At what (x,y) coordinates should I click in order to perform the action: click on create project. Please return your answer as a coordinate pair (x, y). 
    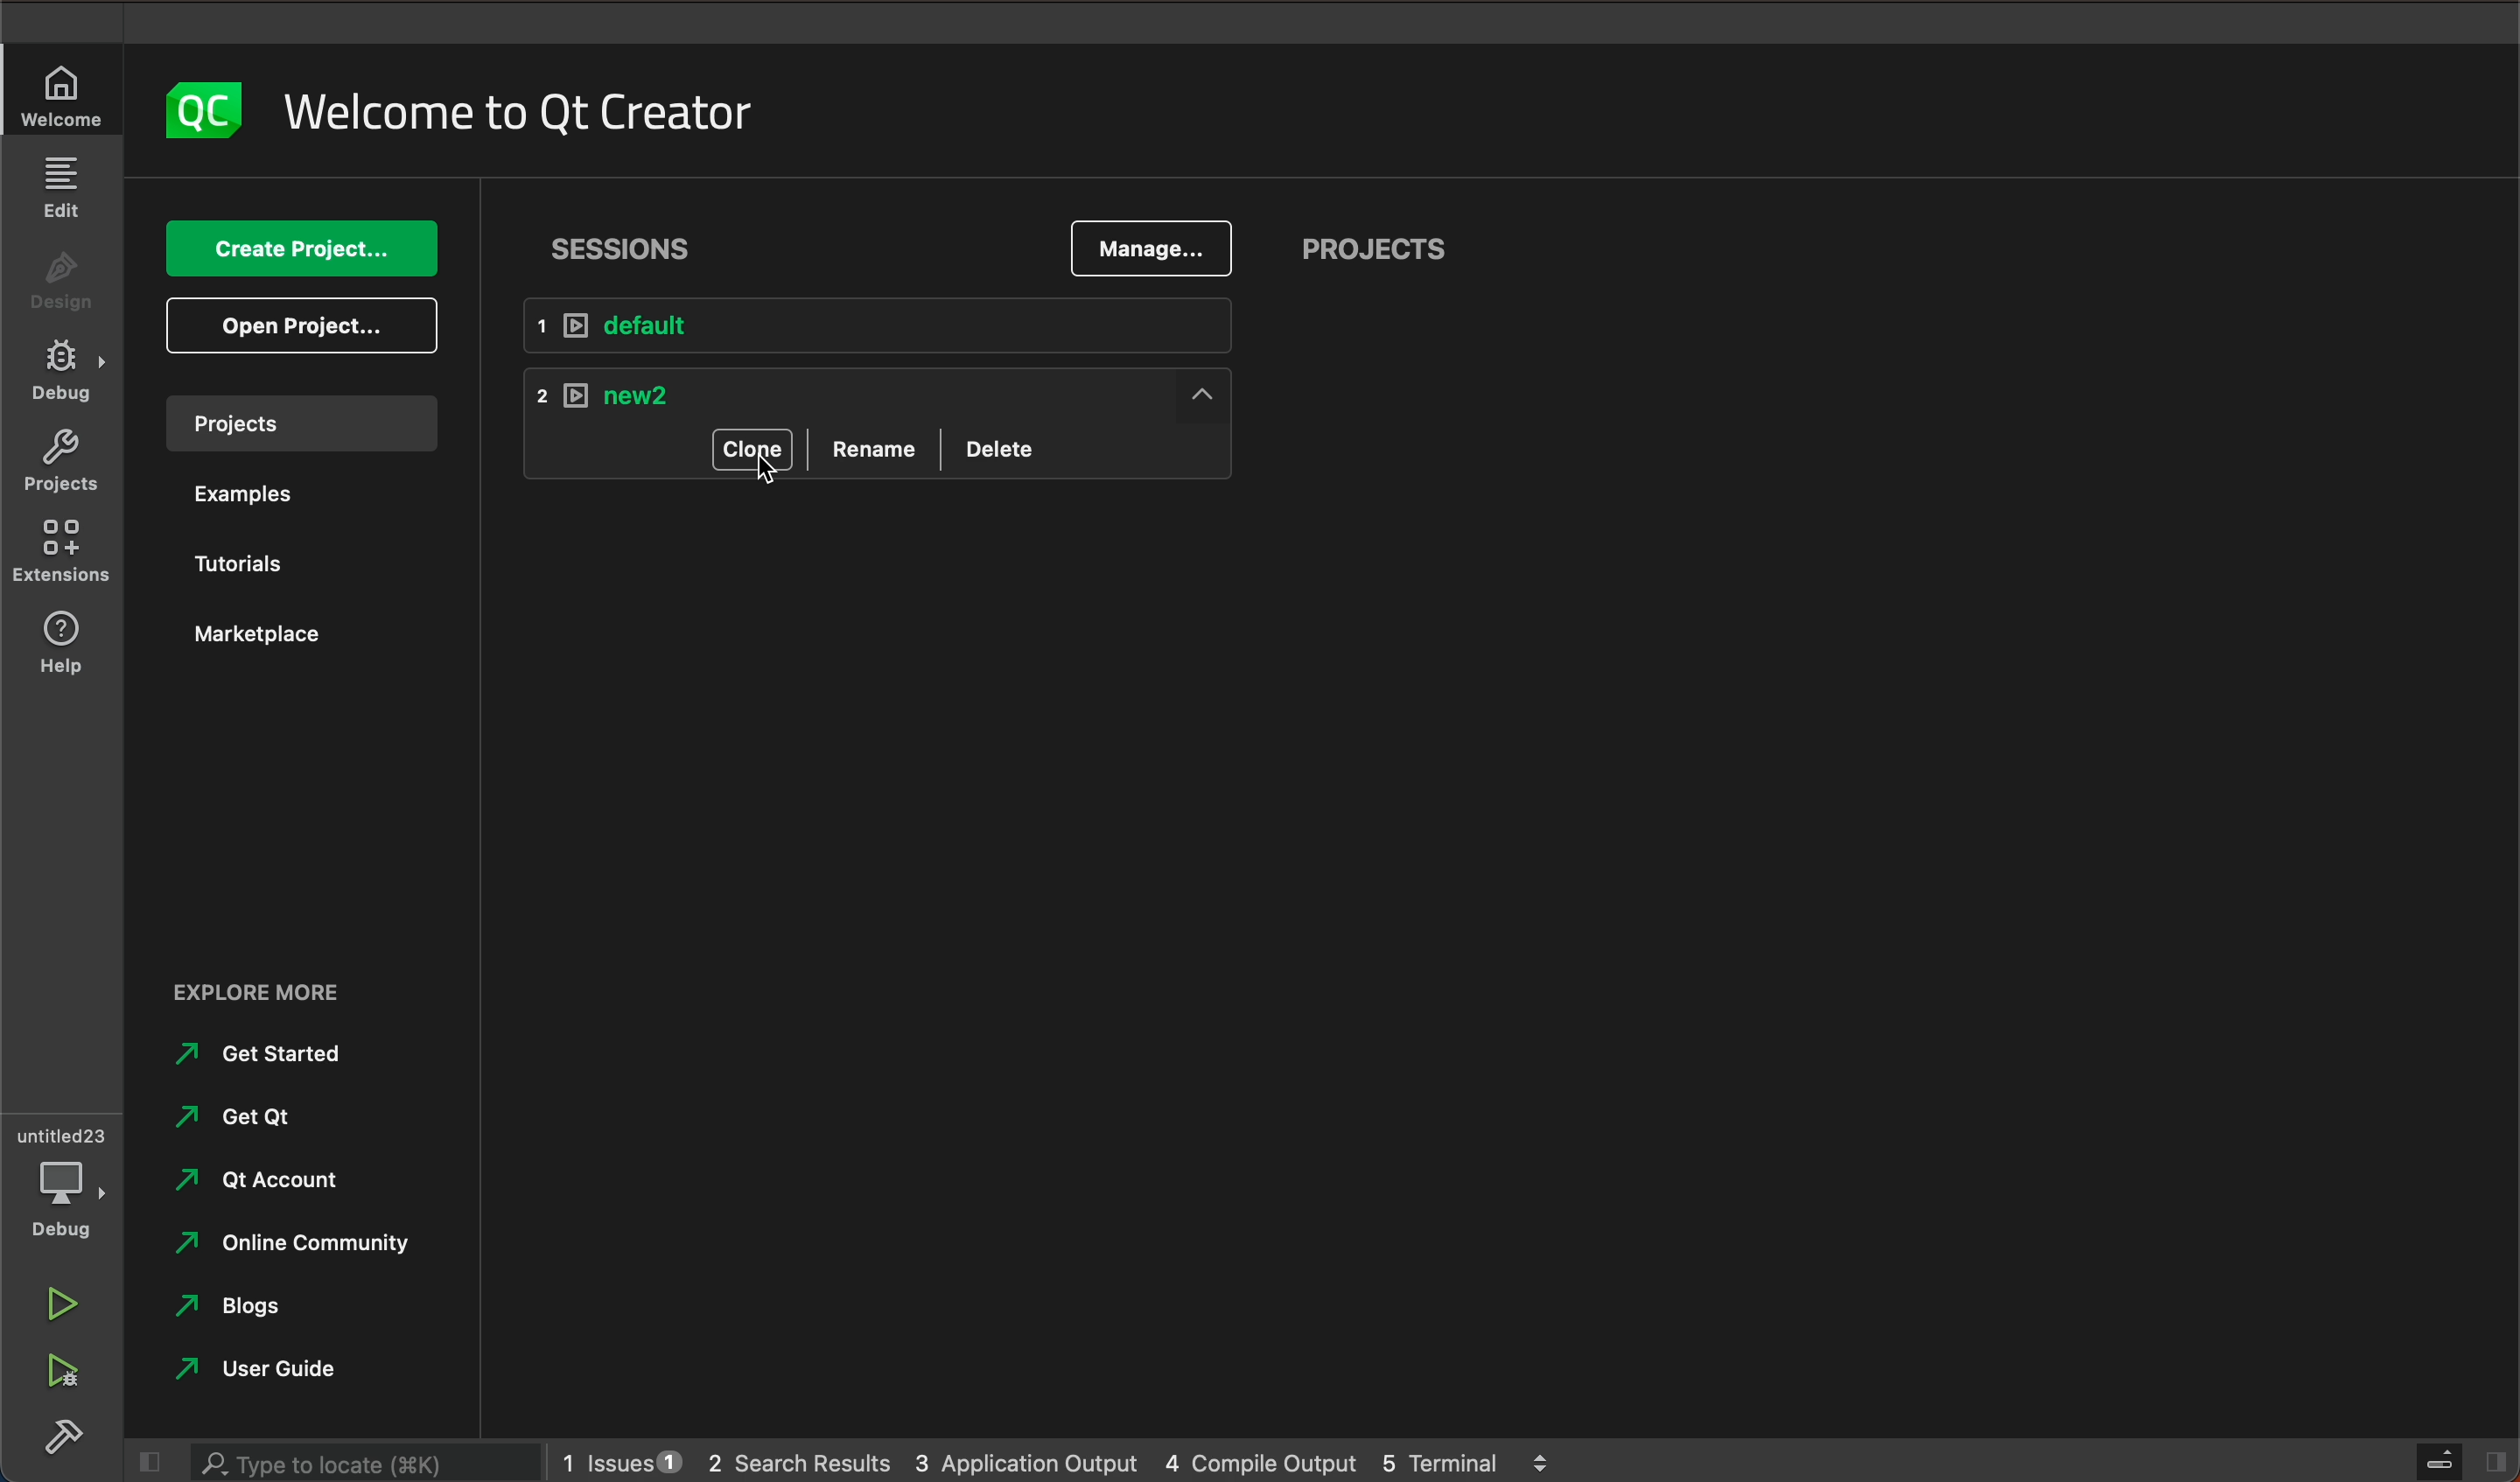
    Looking at the image, I should click on (300, 249).